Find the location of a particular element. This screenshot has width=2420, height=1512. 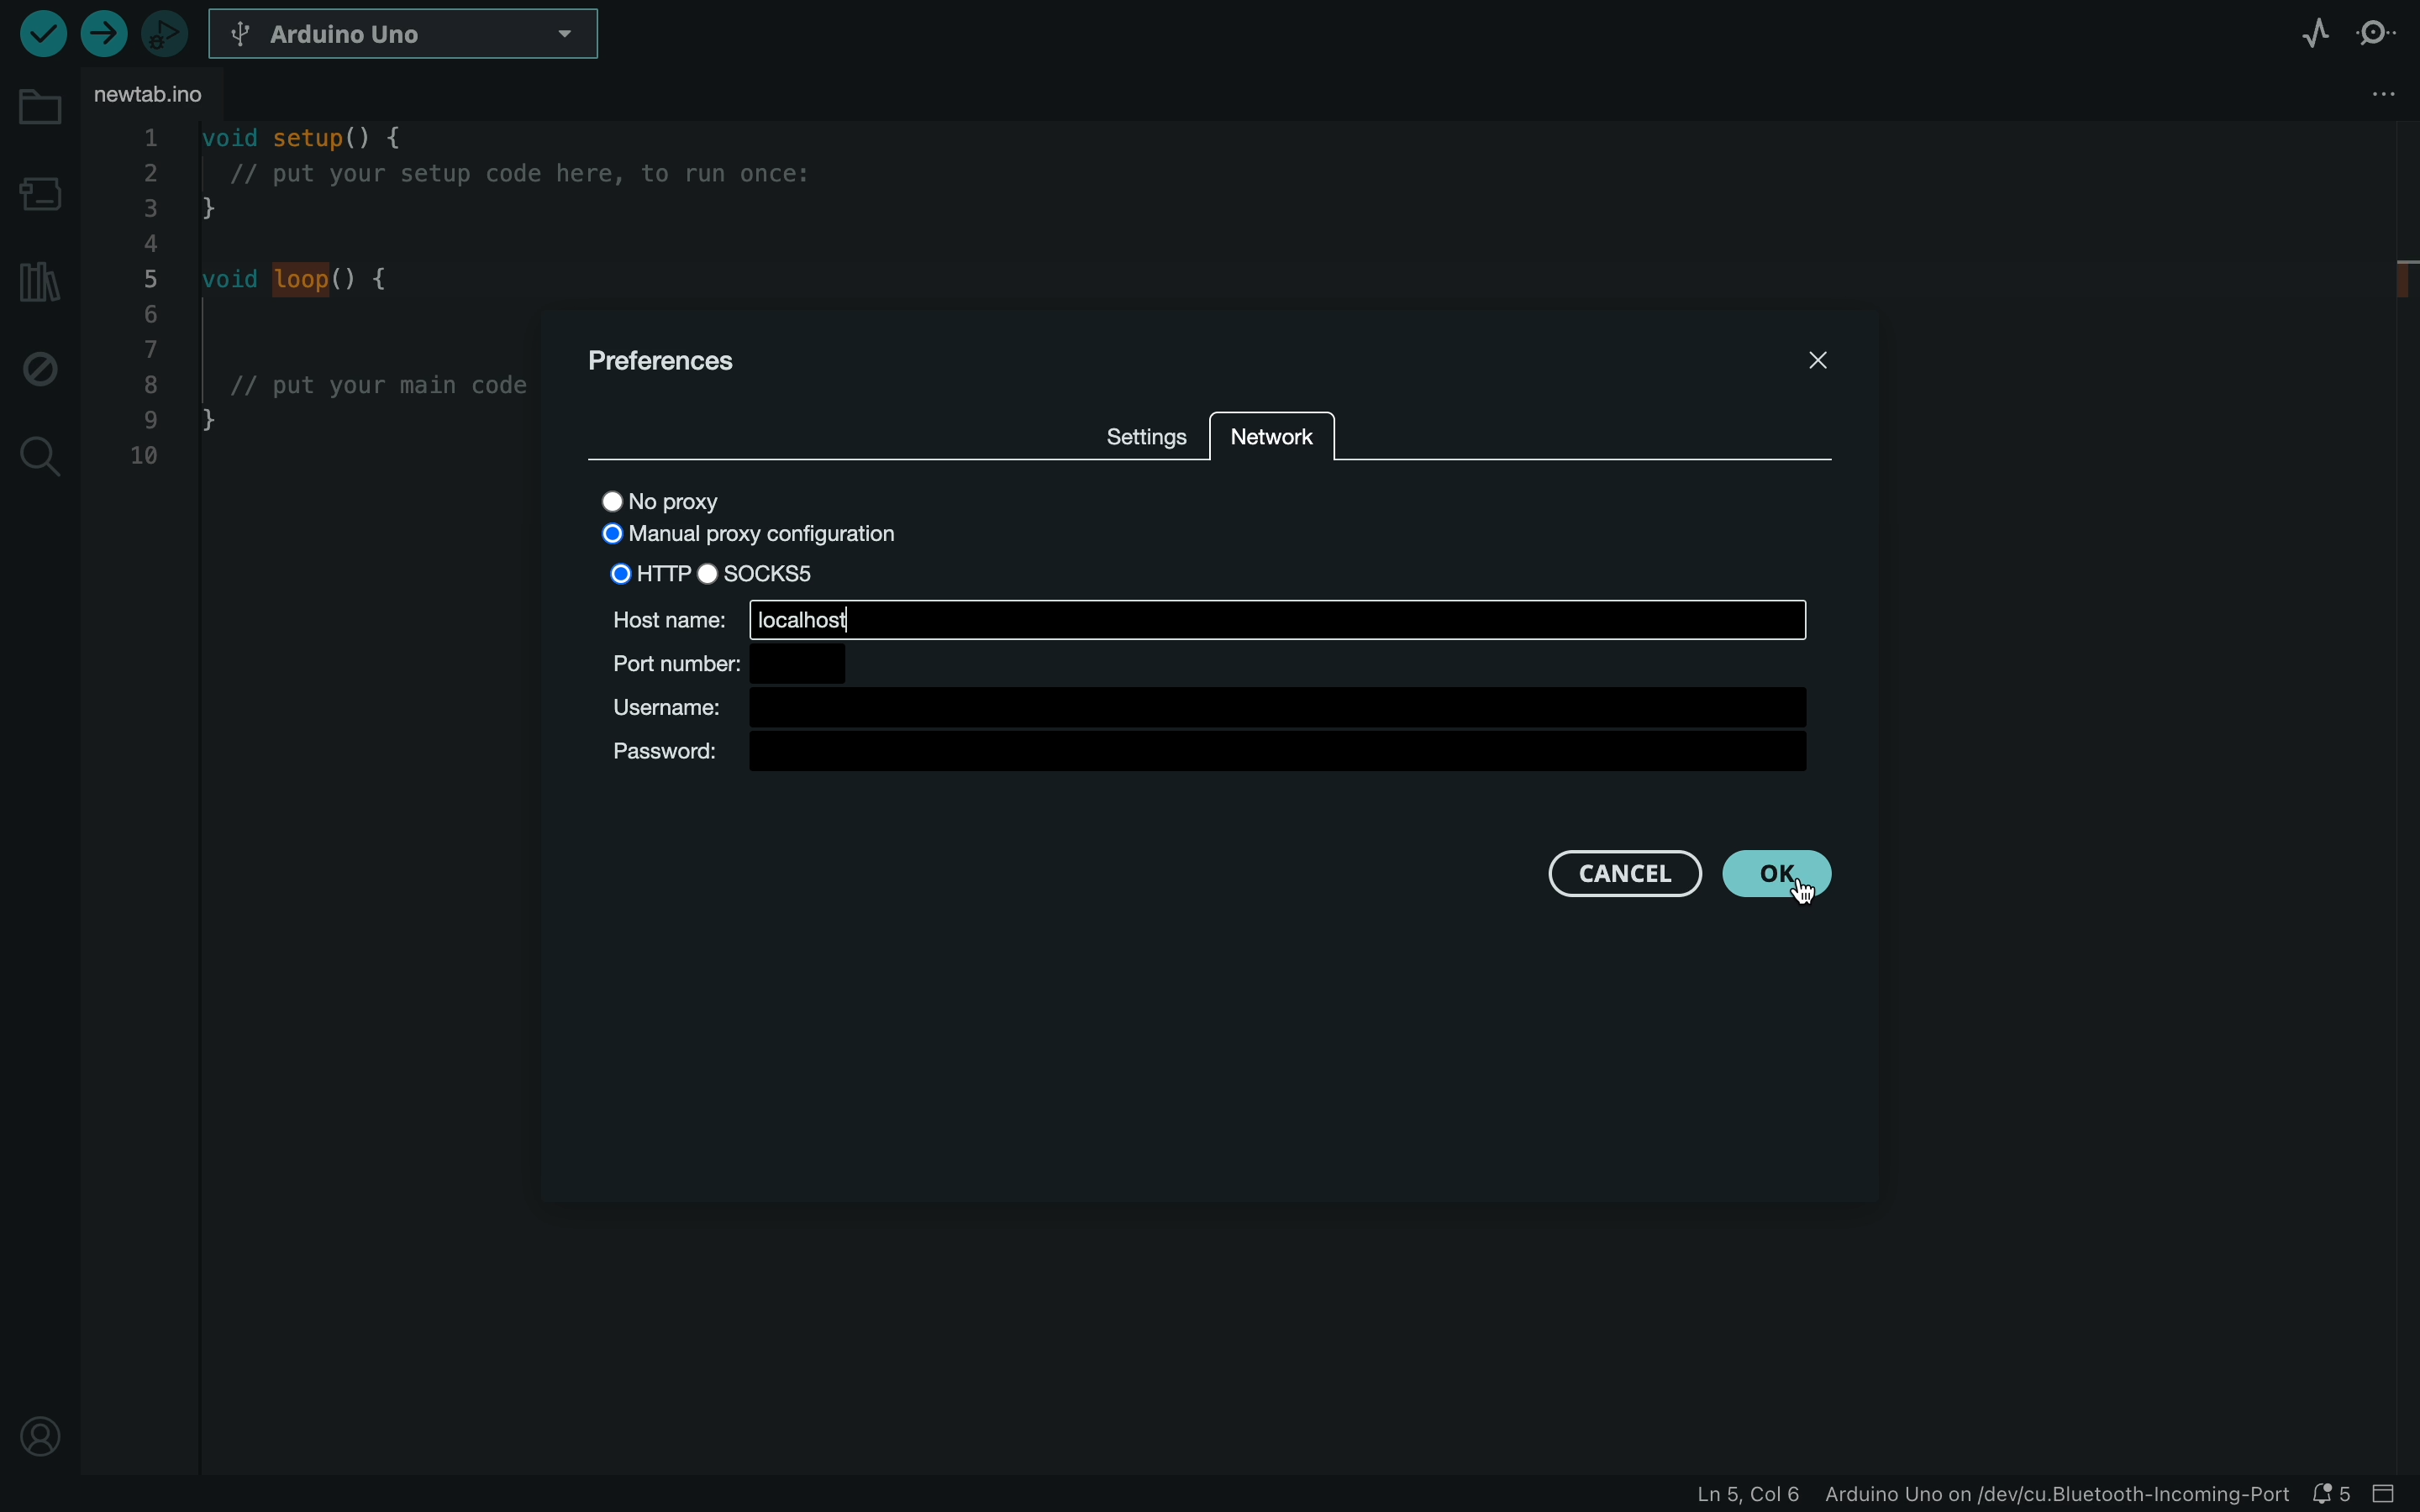

SOCKS5 is located at coordinates (780, 573).